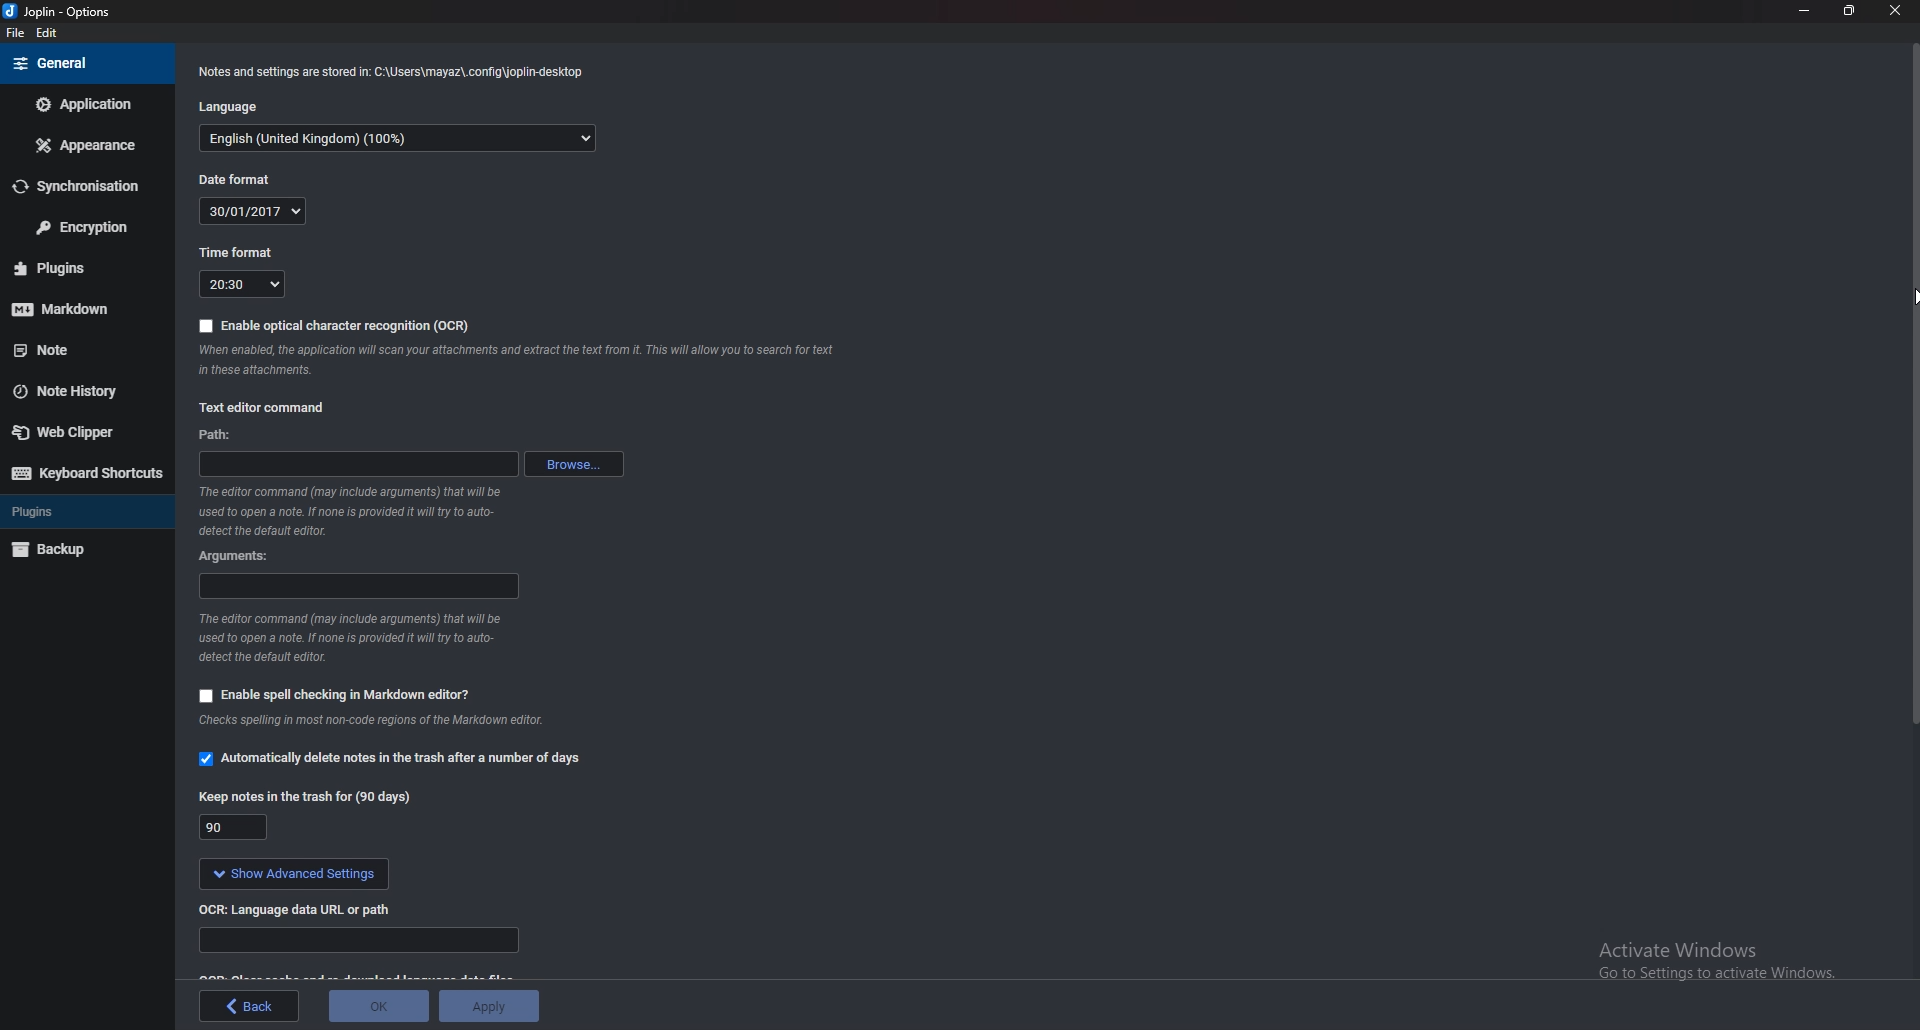  Describe the element at coordinates (83, 310) in the screenshot. I see `markdown` at that location.